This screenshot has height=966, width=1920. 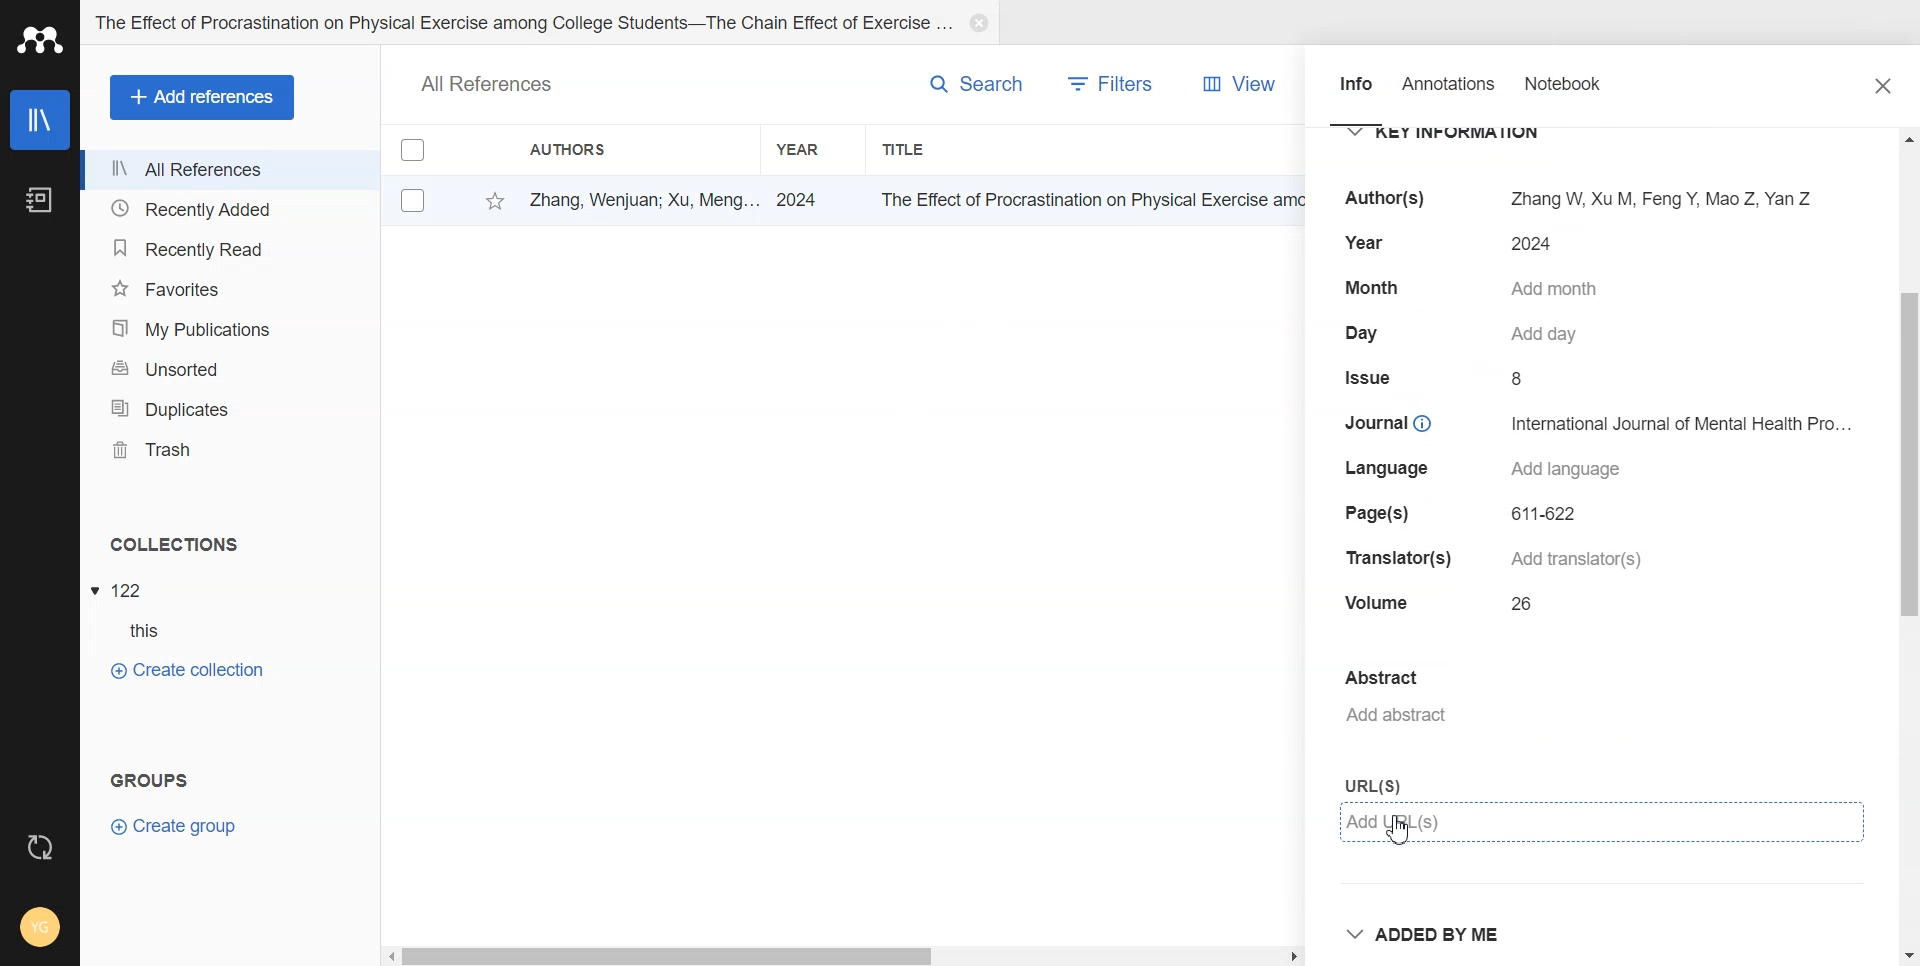 I want to click on Page(s) 611-622, so click(x=1466, y=513).